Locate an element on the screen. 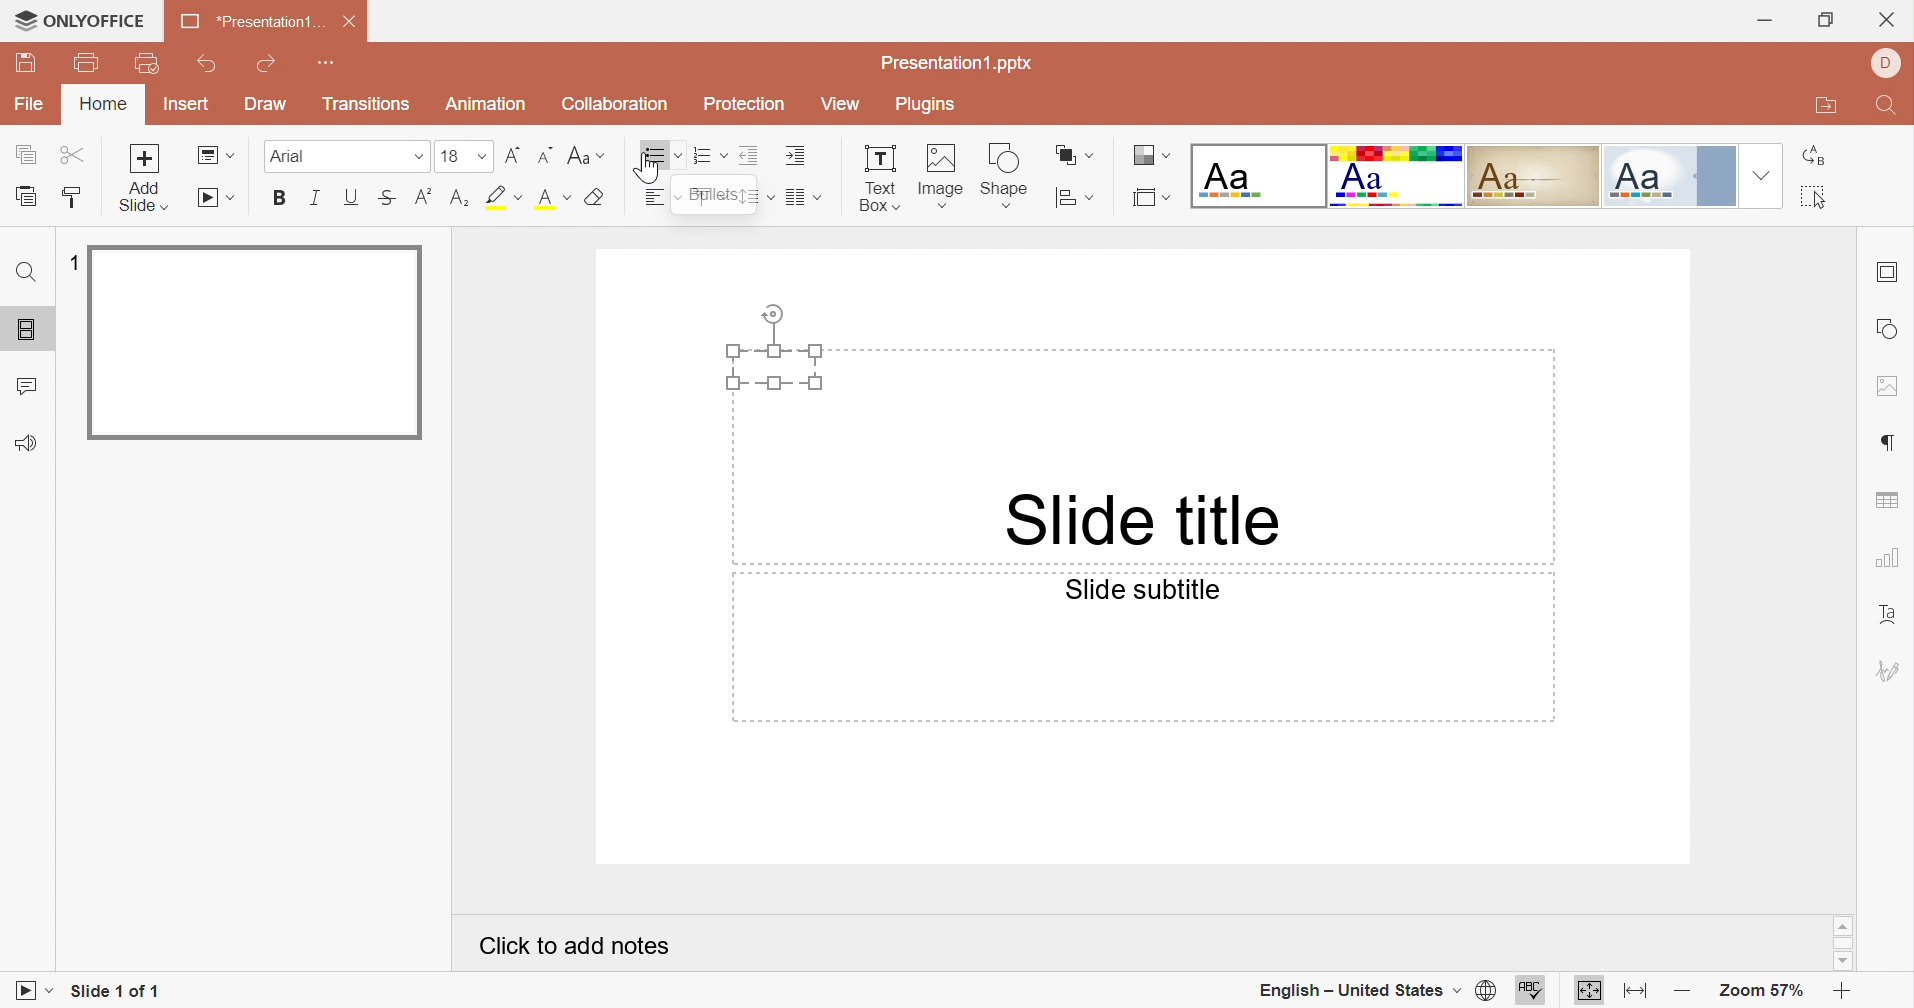 The width and height of the screenshot is (1914, 1008). English - United States is located at coordinates (1350, 988).